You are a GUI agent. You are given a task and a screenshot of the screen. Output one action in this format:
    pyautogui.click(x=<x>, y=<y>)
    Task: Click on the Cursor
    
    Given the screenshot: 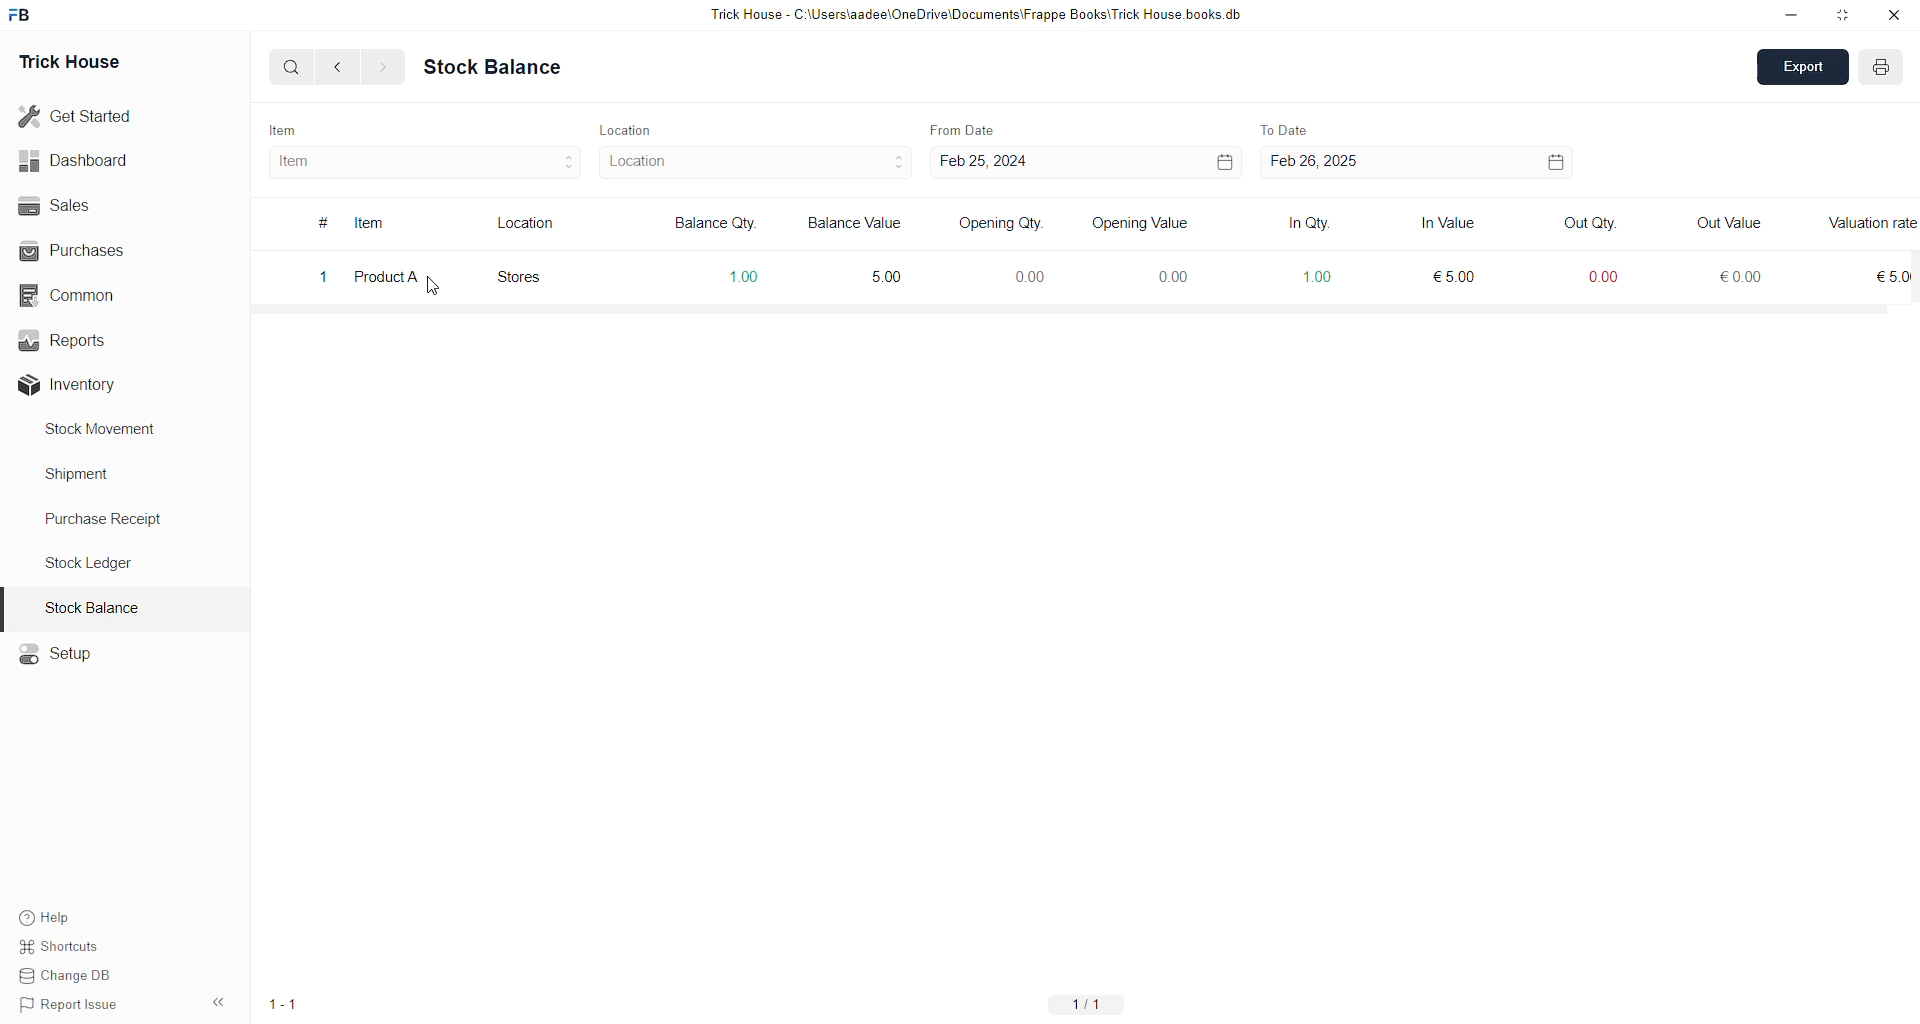 What is the action you would take?
    pyautogui.click(x=433, y=287)
    